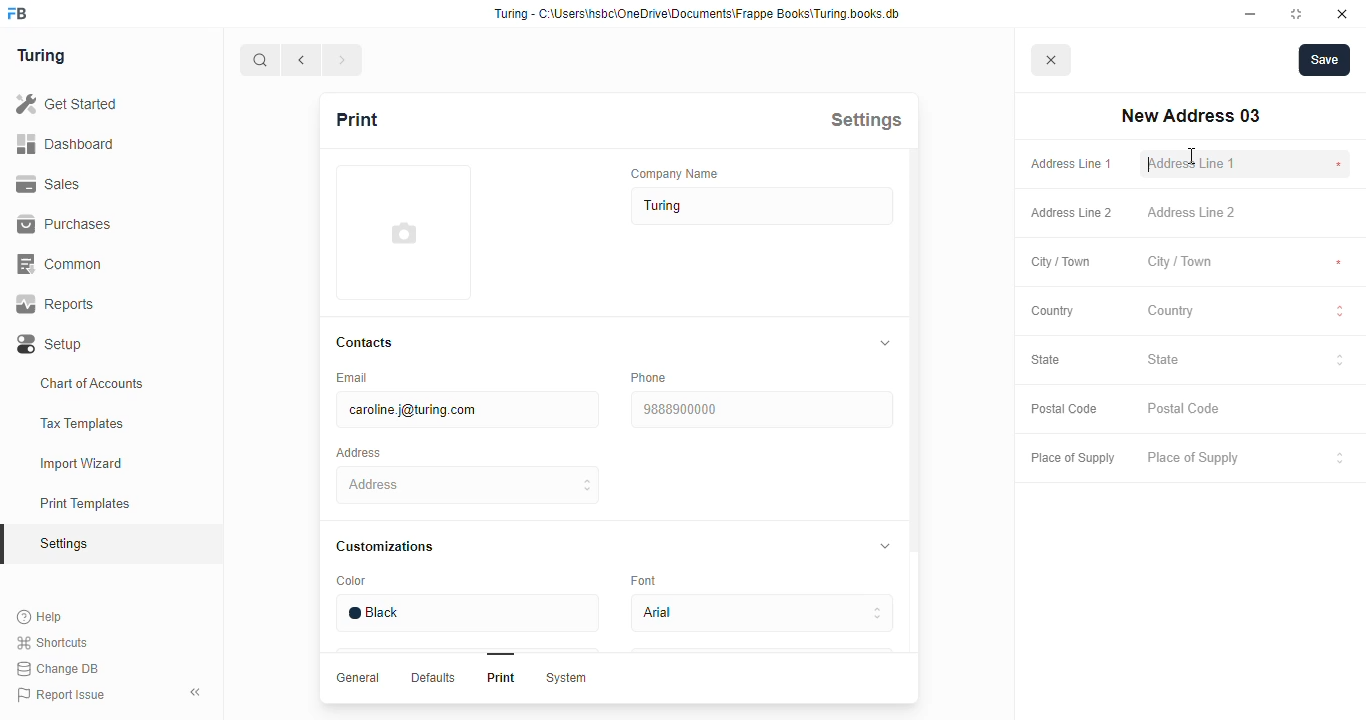  What do you see at coordinates (565, 678) in the screenshot?
I see `System` at bounding box center [565, 678].